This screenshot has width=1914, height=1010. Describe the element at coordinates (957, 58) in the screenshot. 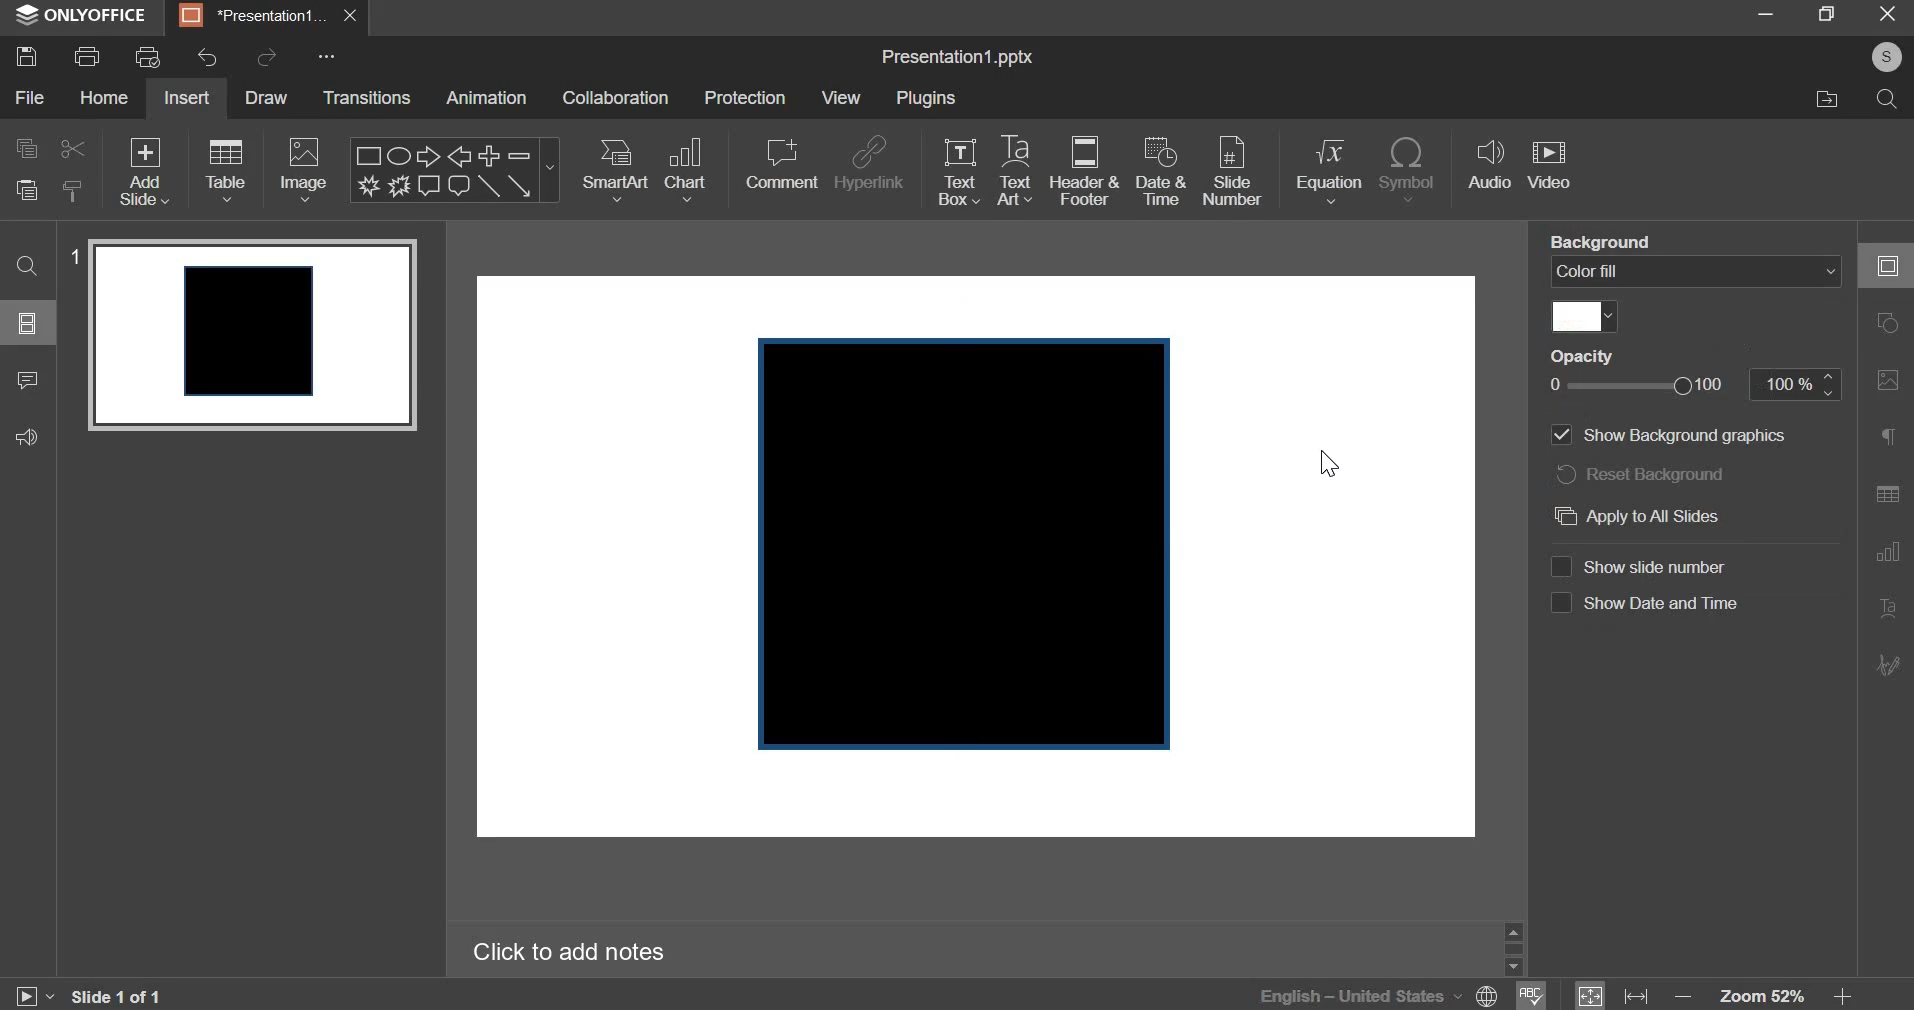

I see `presentation.pptx` at that location.